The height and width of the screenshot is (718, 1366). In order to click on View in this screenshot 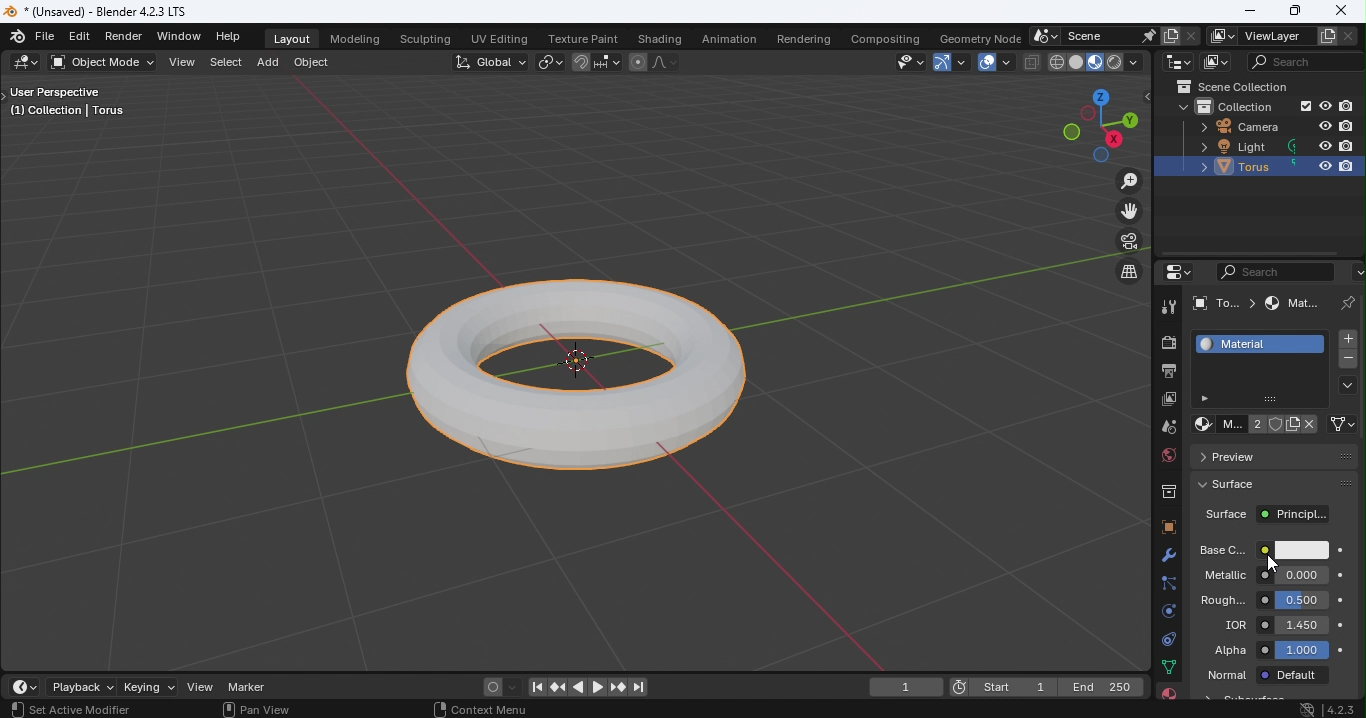, I will do `click(200, 688)`.